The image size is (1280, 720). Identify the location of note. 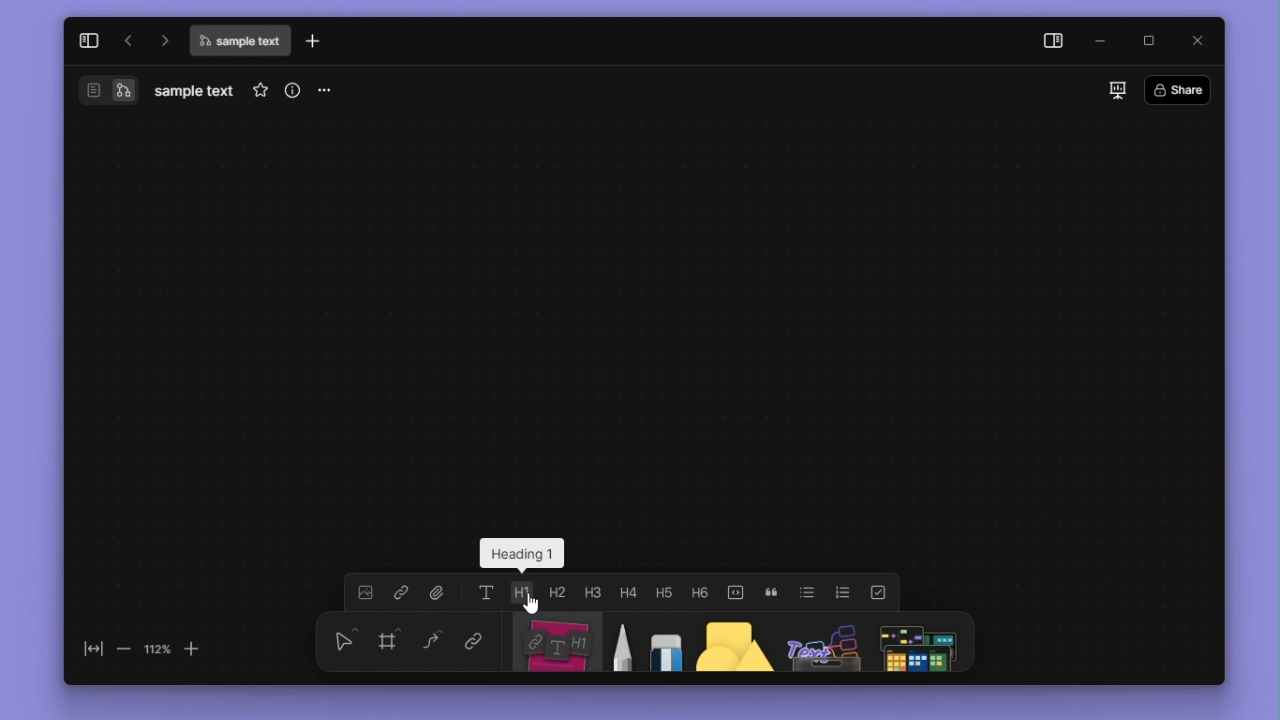
(559, 642).